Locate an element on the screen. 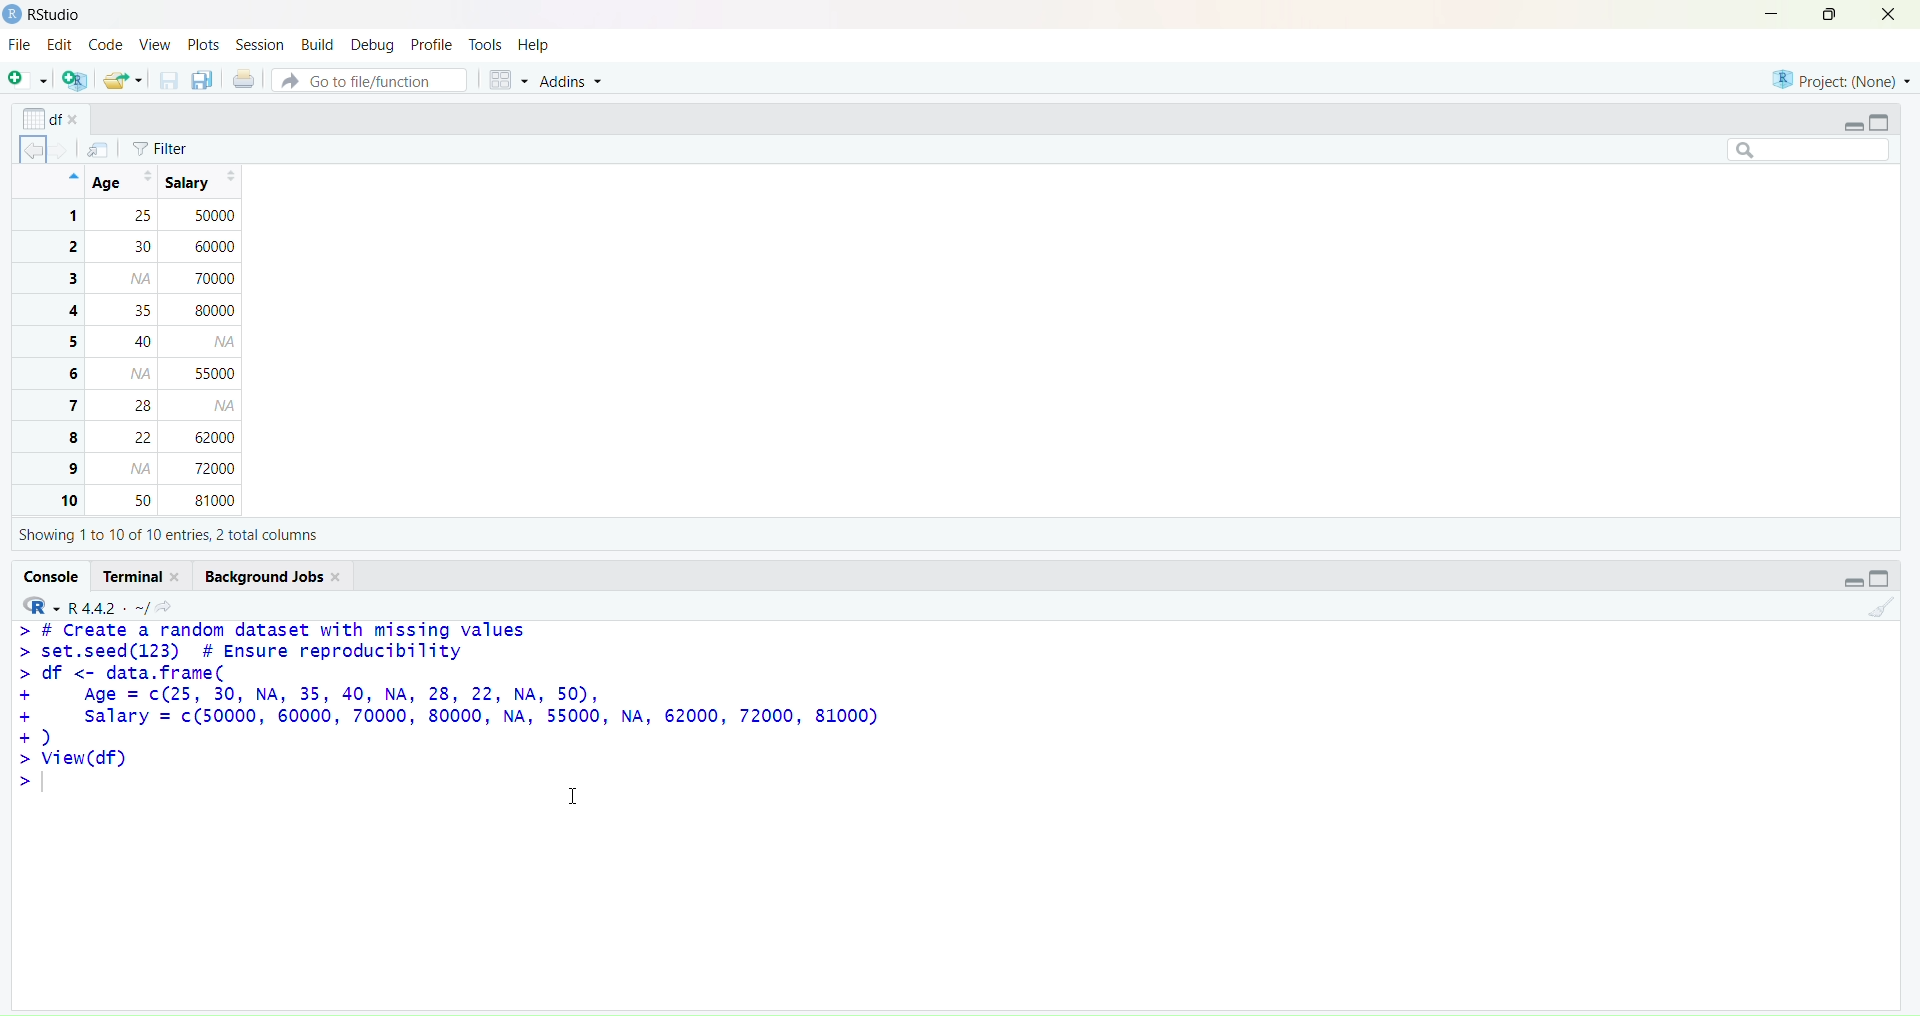  print the current file is located at coordinates (245, 81).